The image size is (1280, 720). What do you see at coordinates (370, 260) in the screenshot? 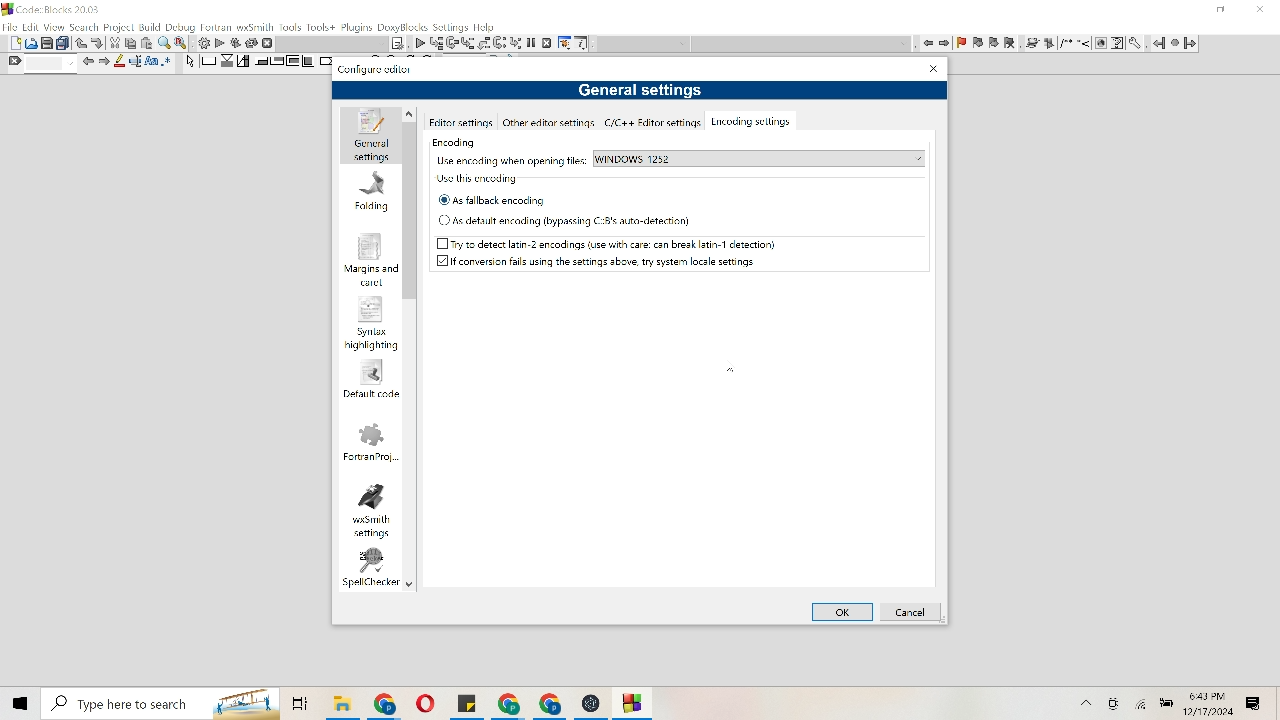
I see `Margins and carel` at bounding box center [370, 260].